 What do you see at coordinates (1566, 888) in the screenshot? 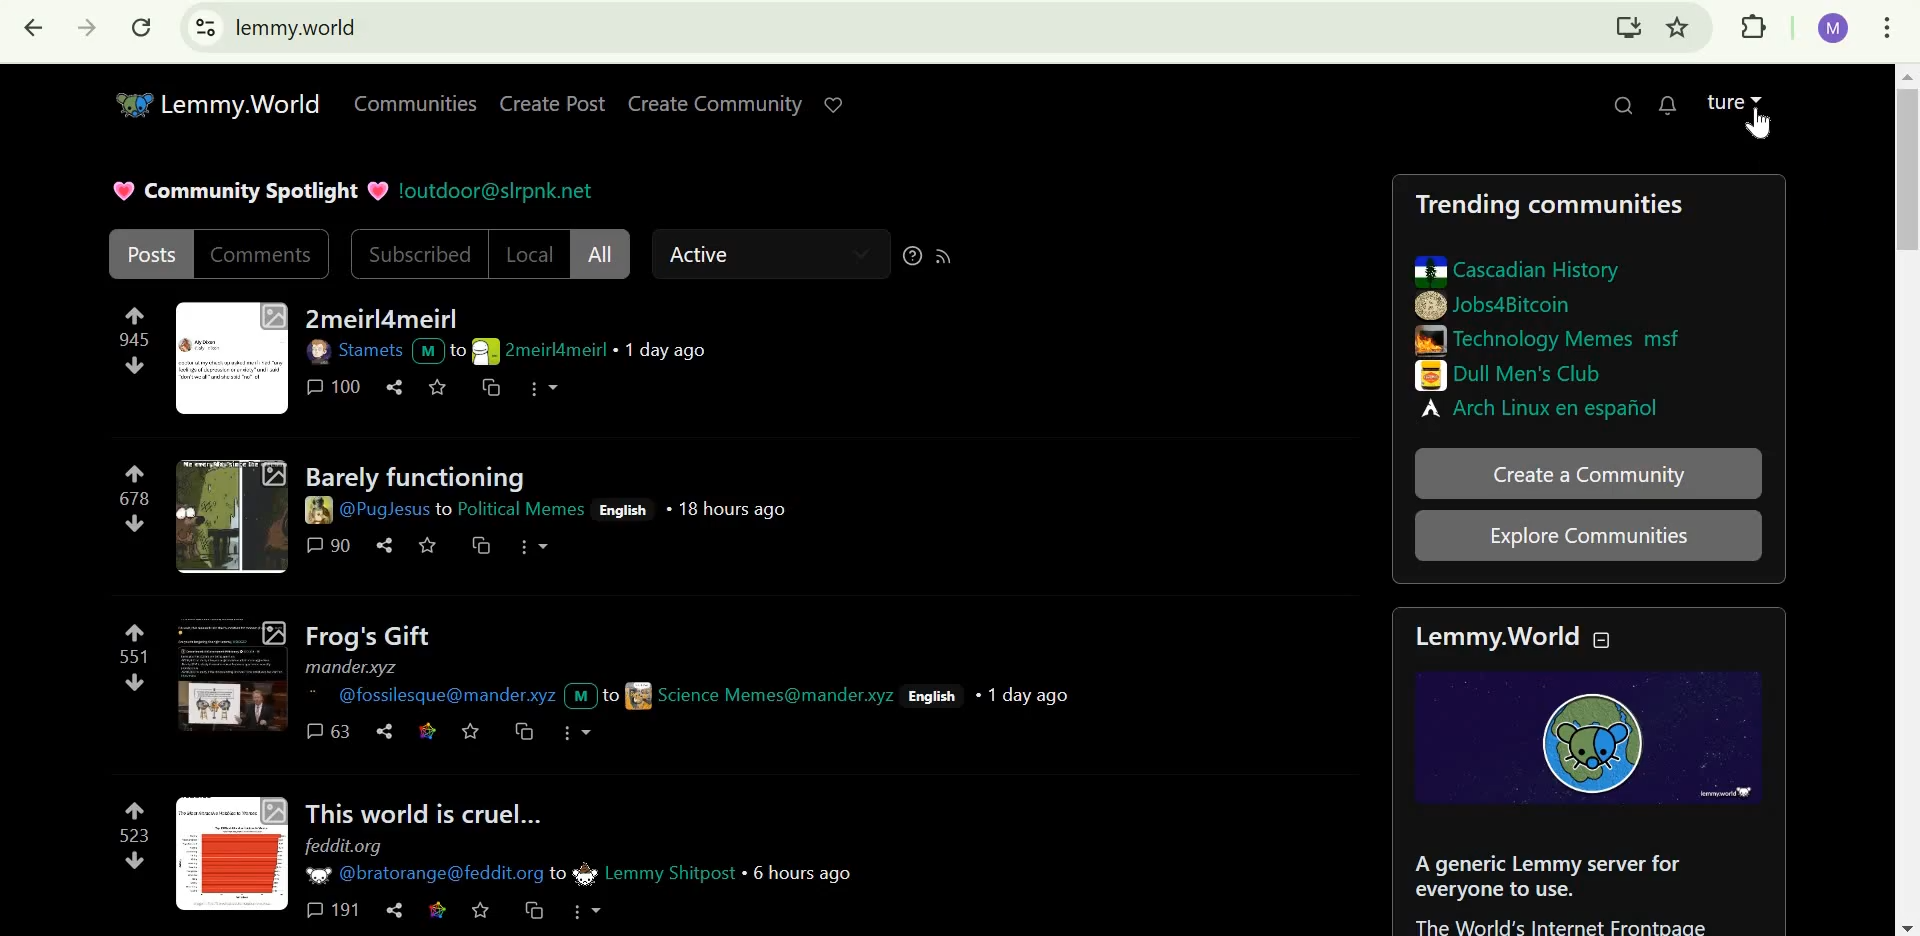
I see `about section` at bounding box center [1566, 888].